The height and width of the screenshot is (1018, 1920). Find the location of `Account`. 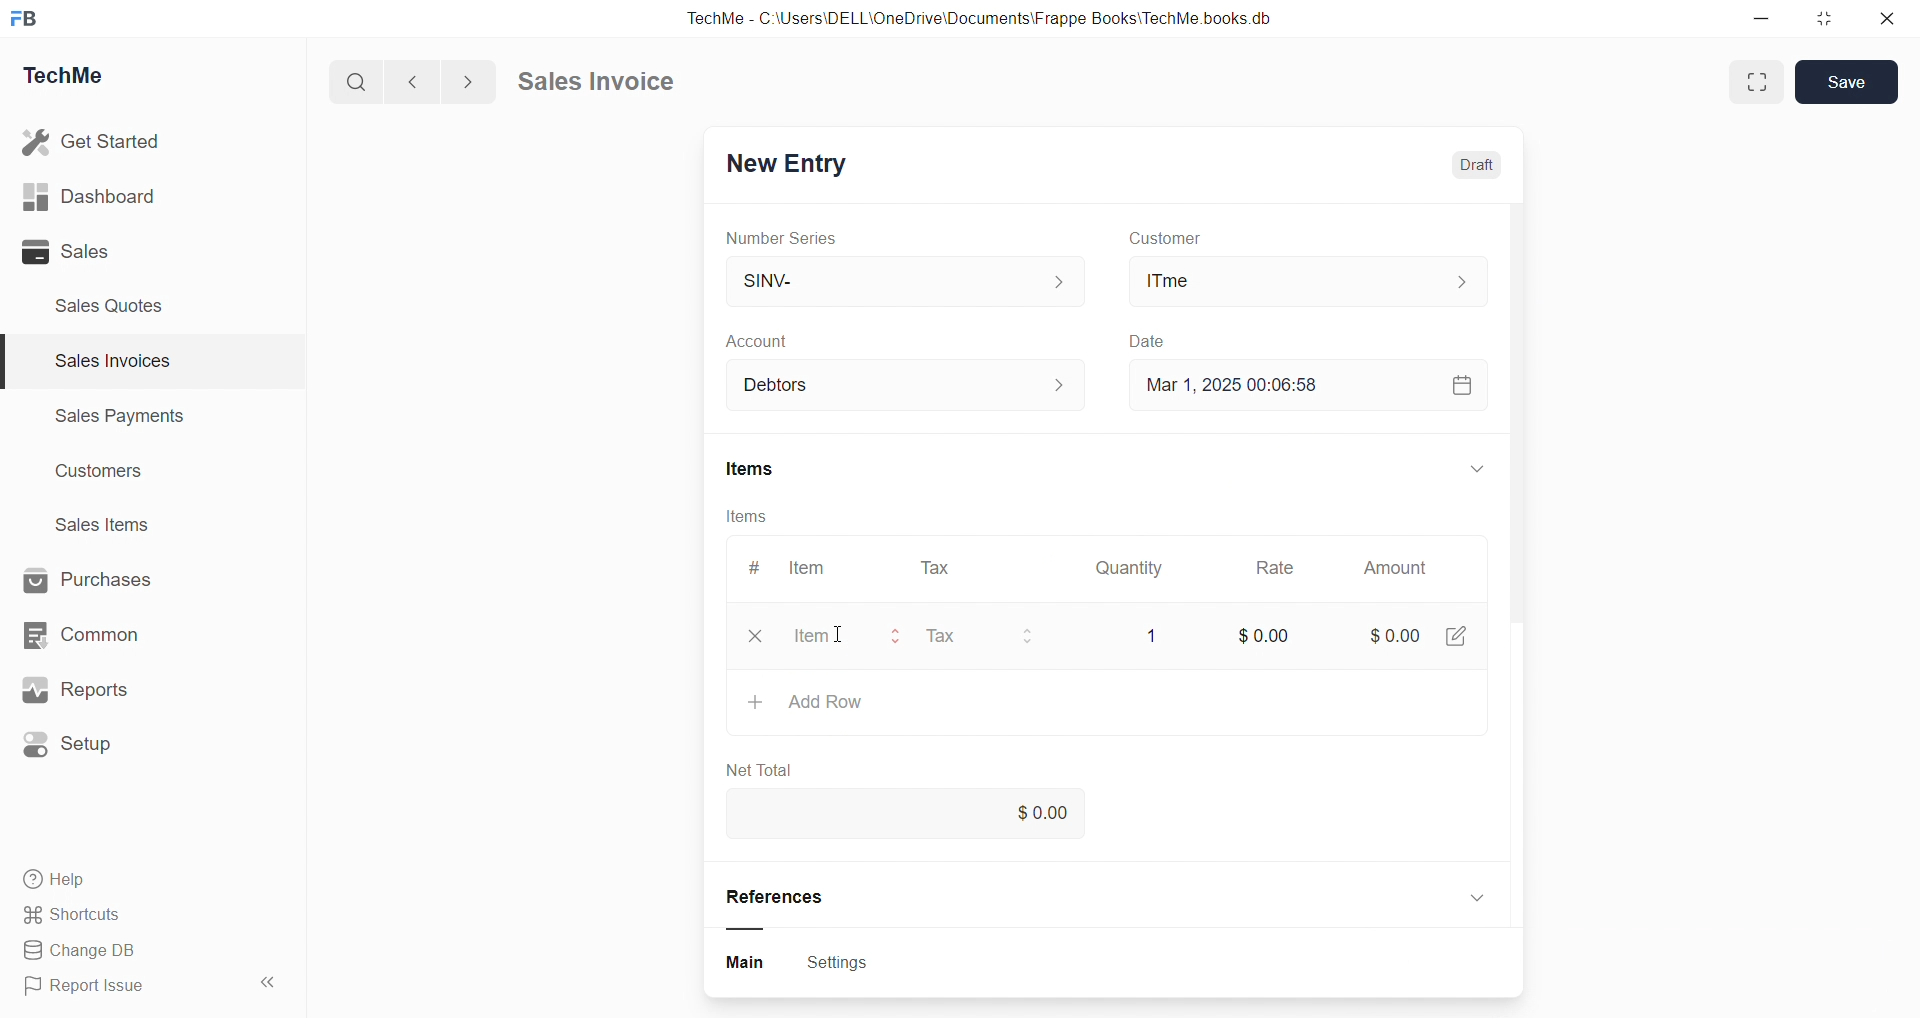

Account is located at coordinates (788, 343).